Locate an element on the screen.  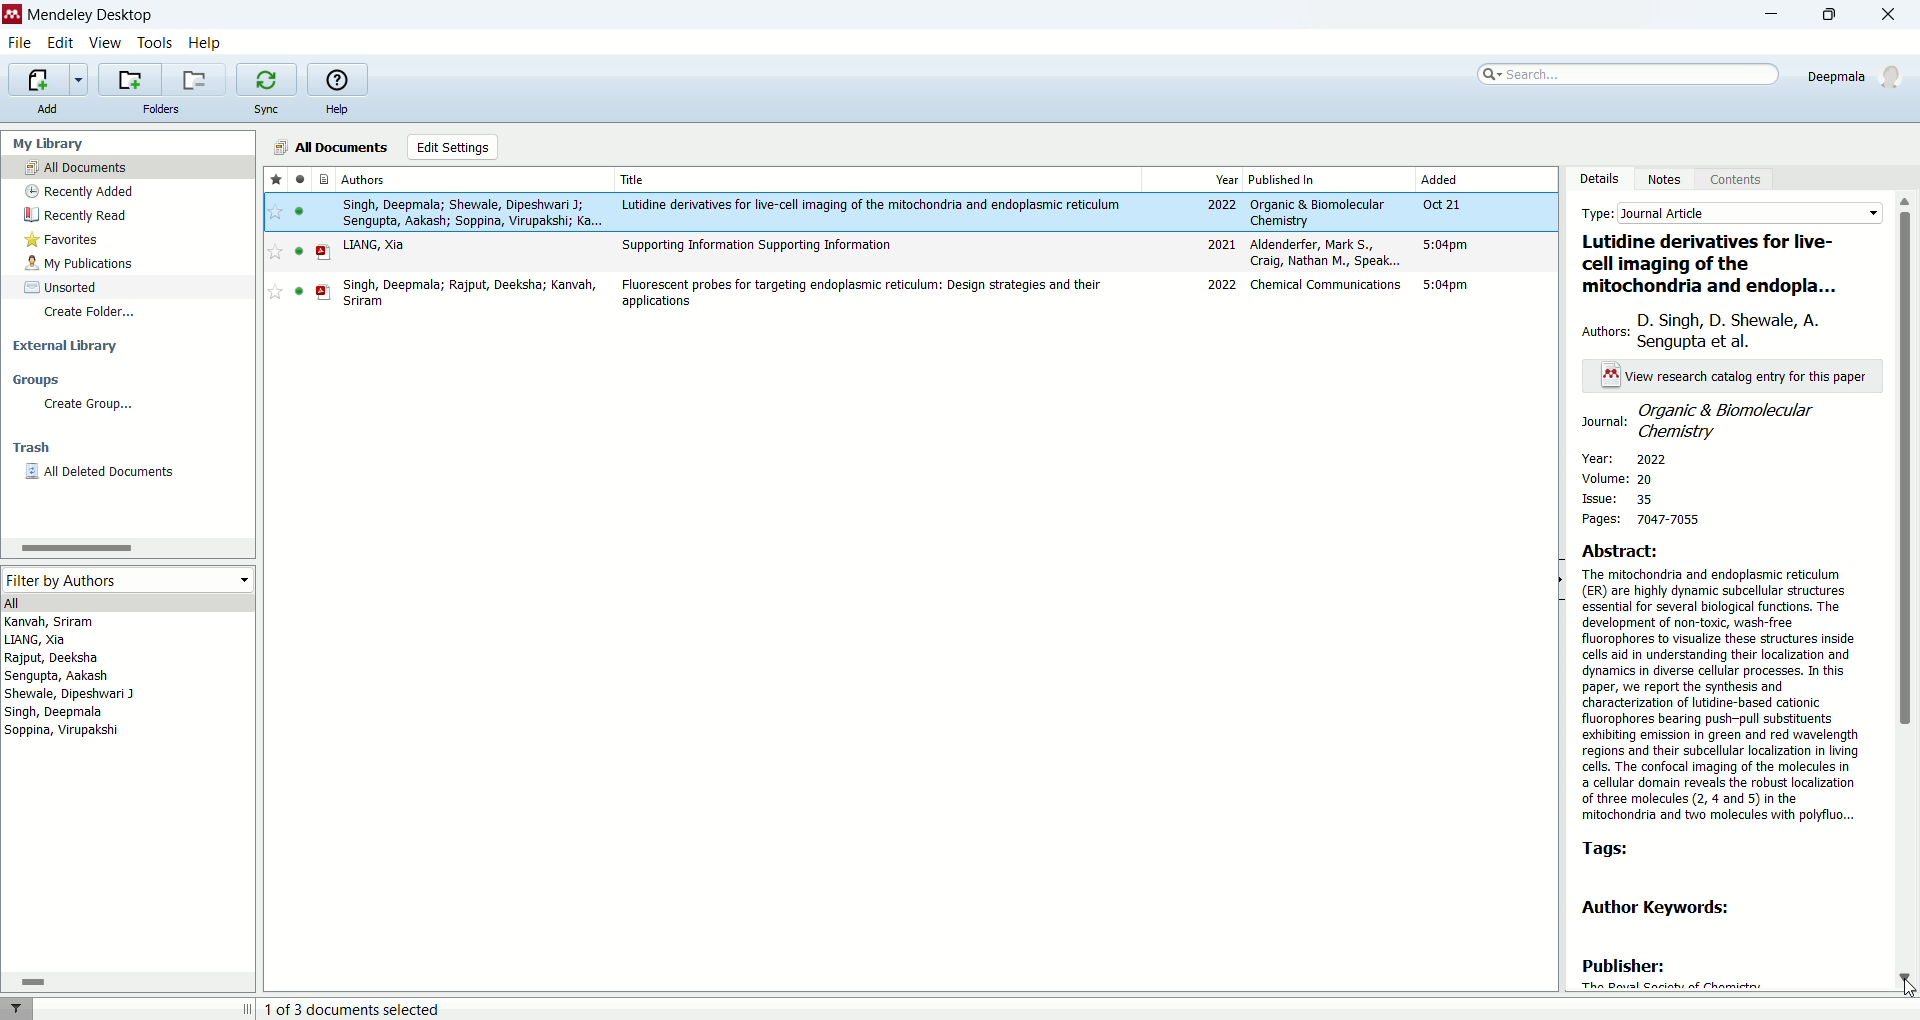
imports is located at coordinates (47, 80).